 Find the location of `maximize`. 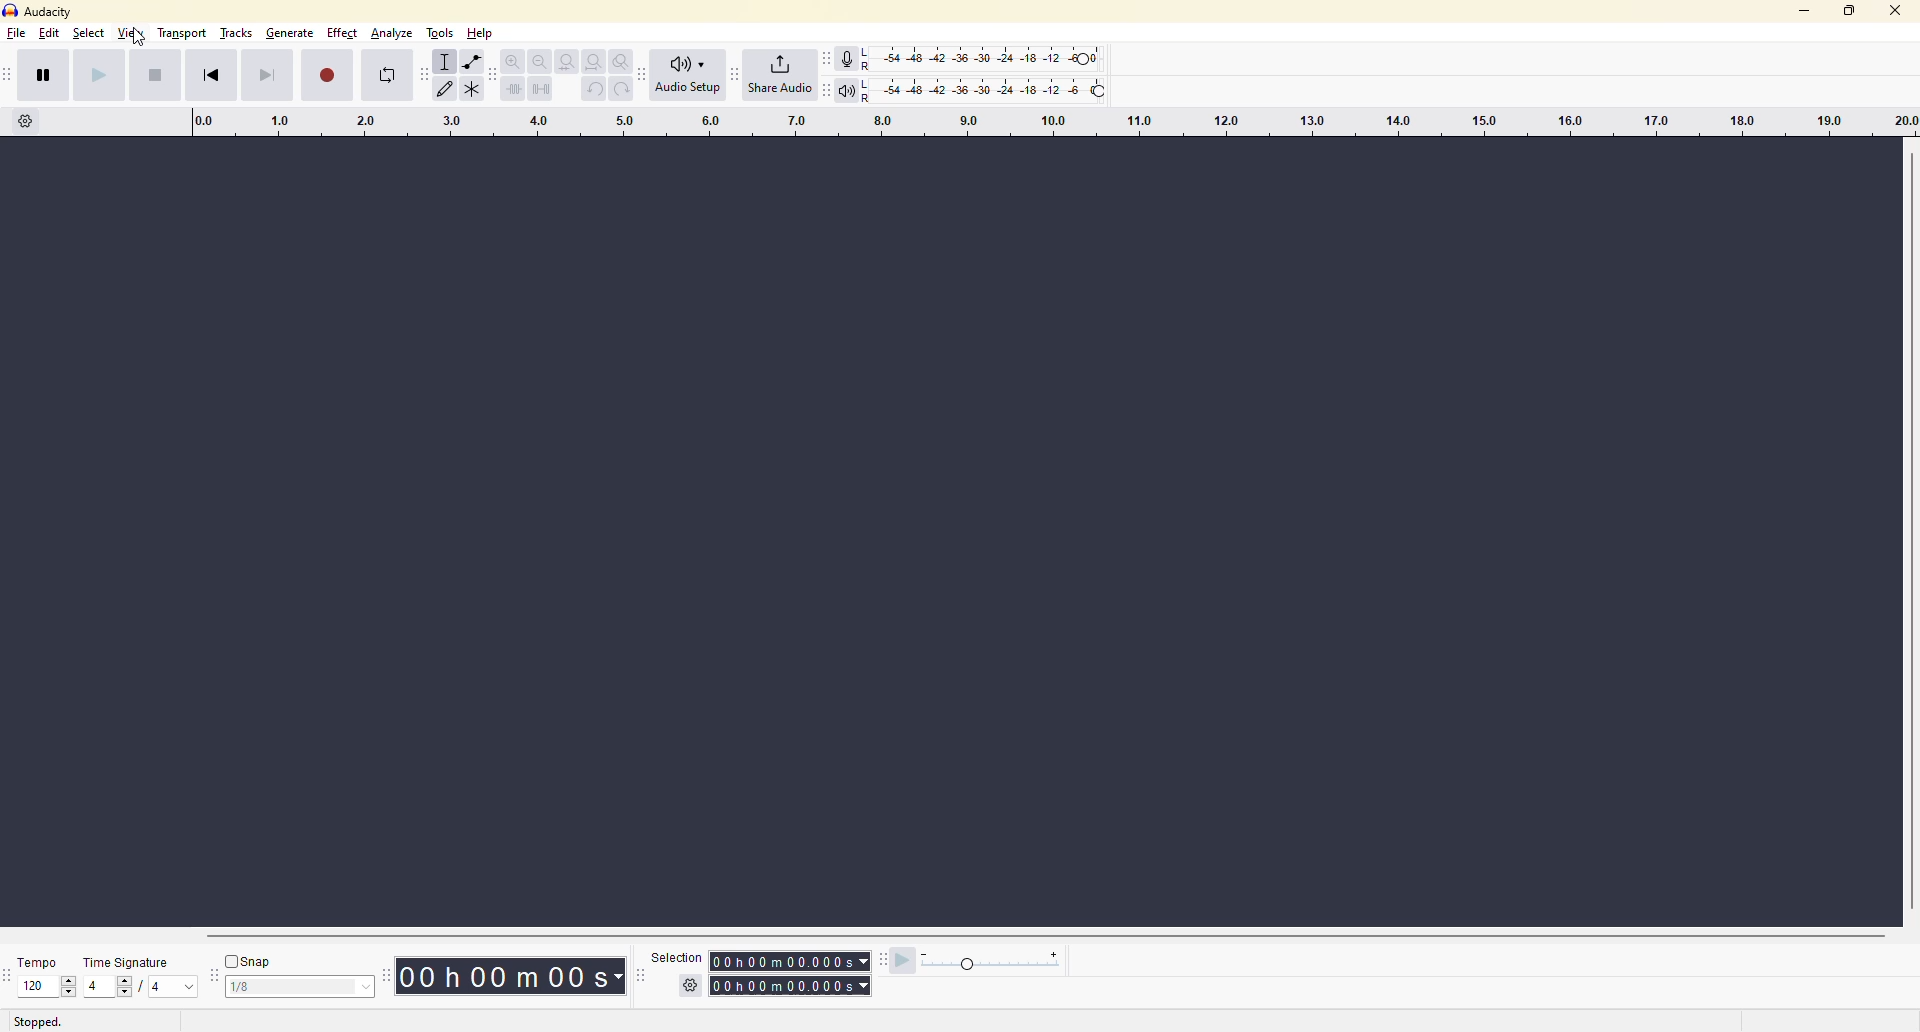

maximize is located at coordinates (1851, 17).